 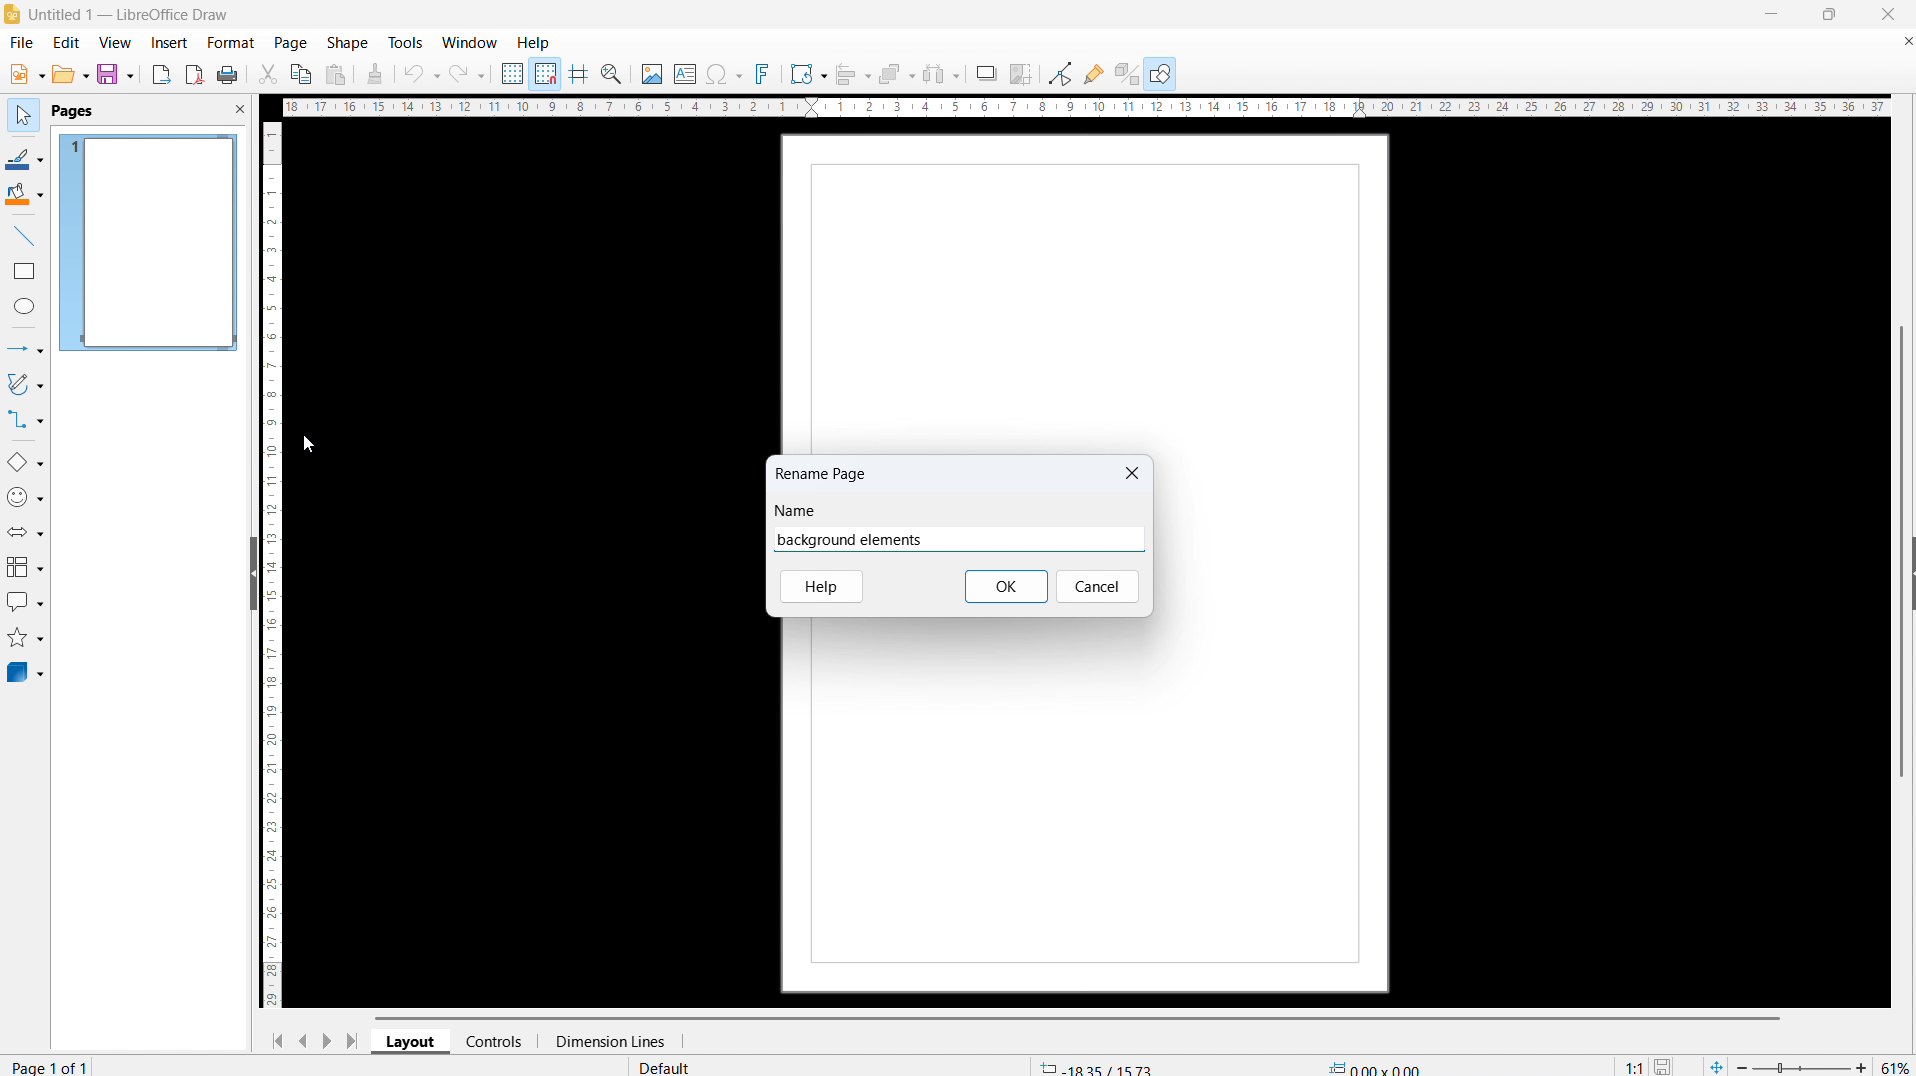 What do you see at coordinates (275, 1040) in the screenshot?
I see `go to first page` at bounding box center [275, 1040].